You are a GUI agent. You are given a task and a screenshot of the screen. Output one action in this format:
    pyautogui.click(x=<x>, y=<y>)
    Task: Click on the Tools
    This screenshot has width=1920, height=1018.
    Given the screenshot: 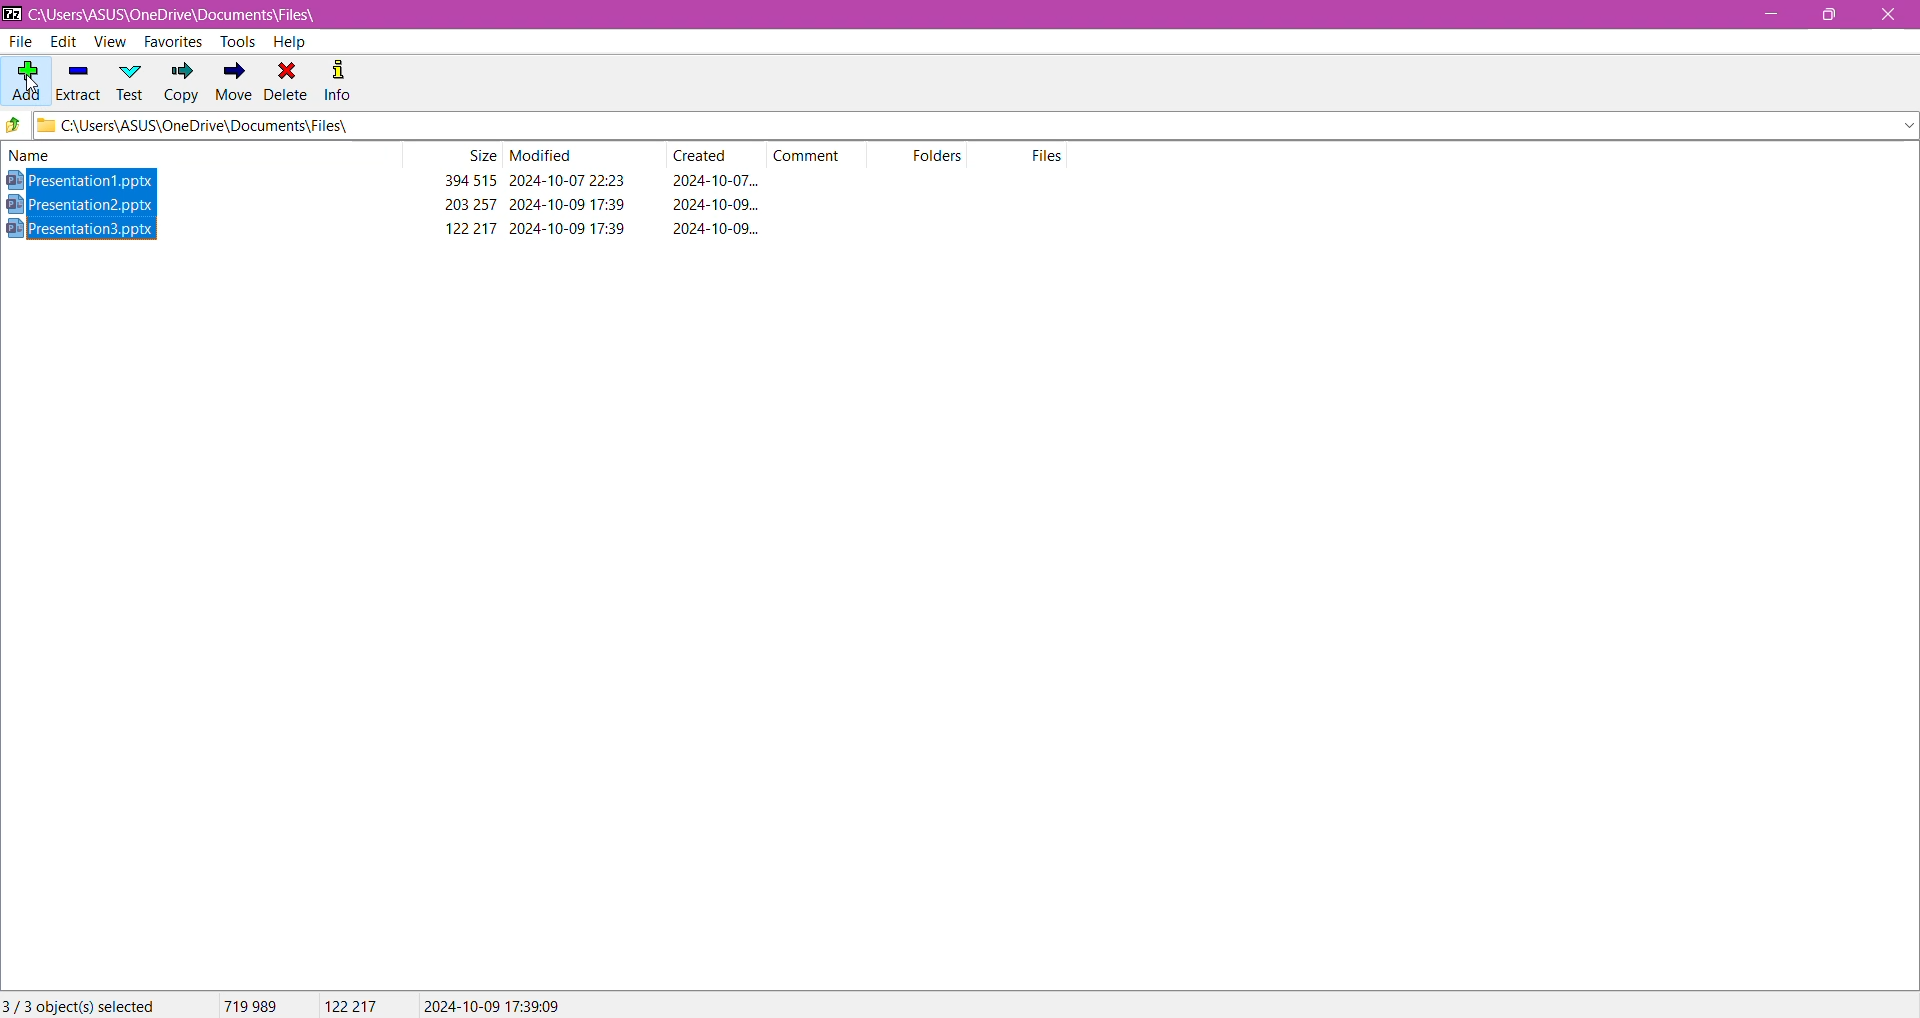 What is the action you would take?
    pyautogui.click(x=235, y=41)
    